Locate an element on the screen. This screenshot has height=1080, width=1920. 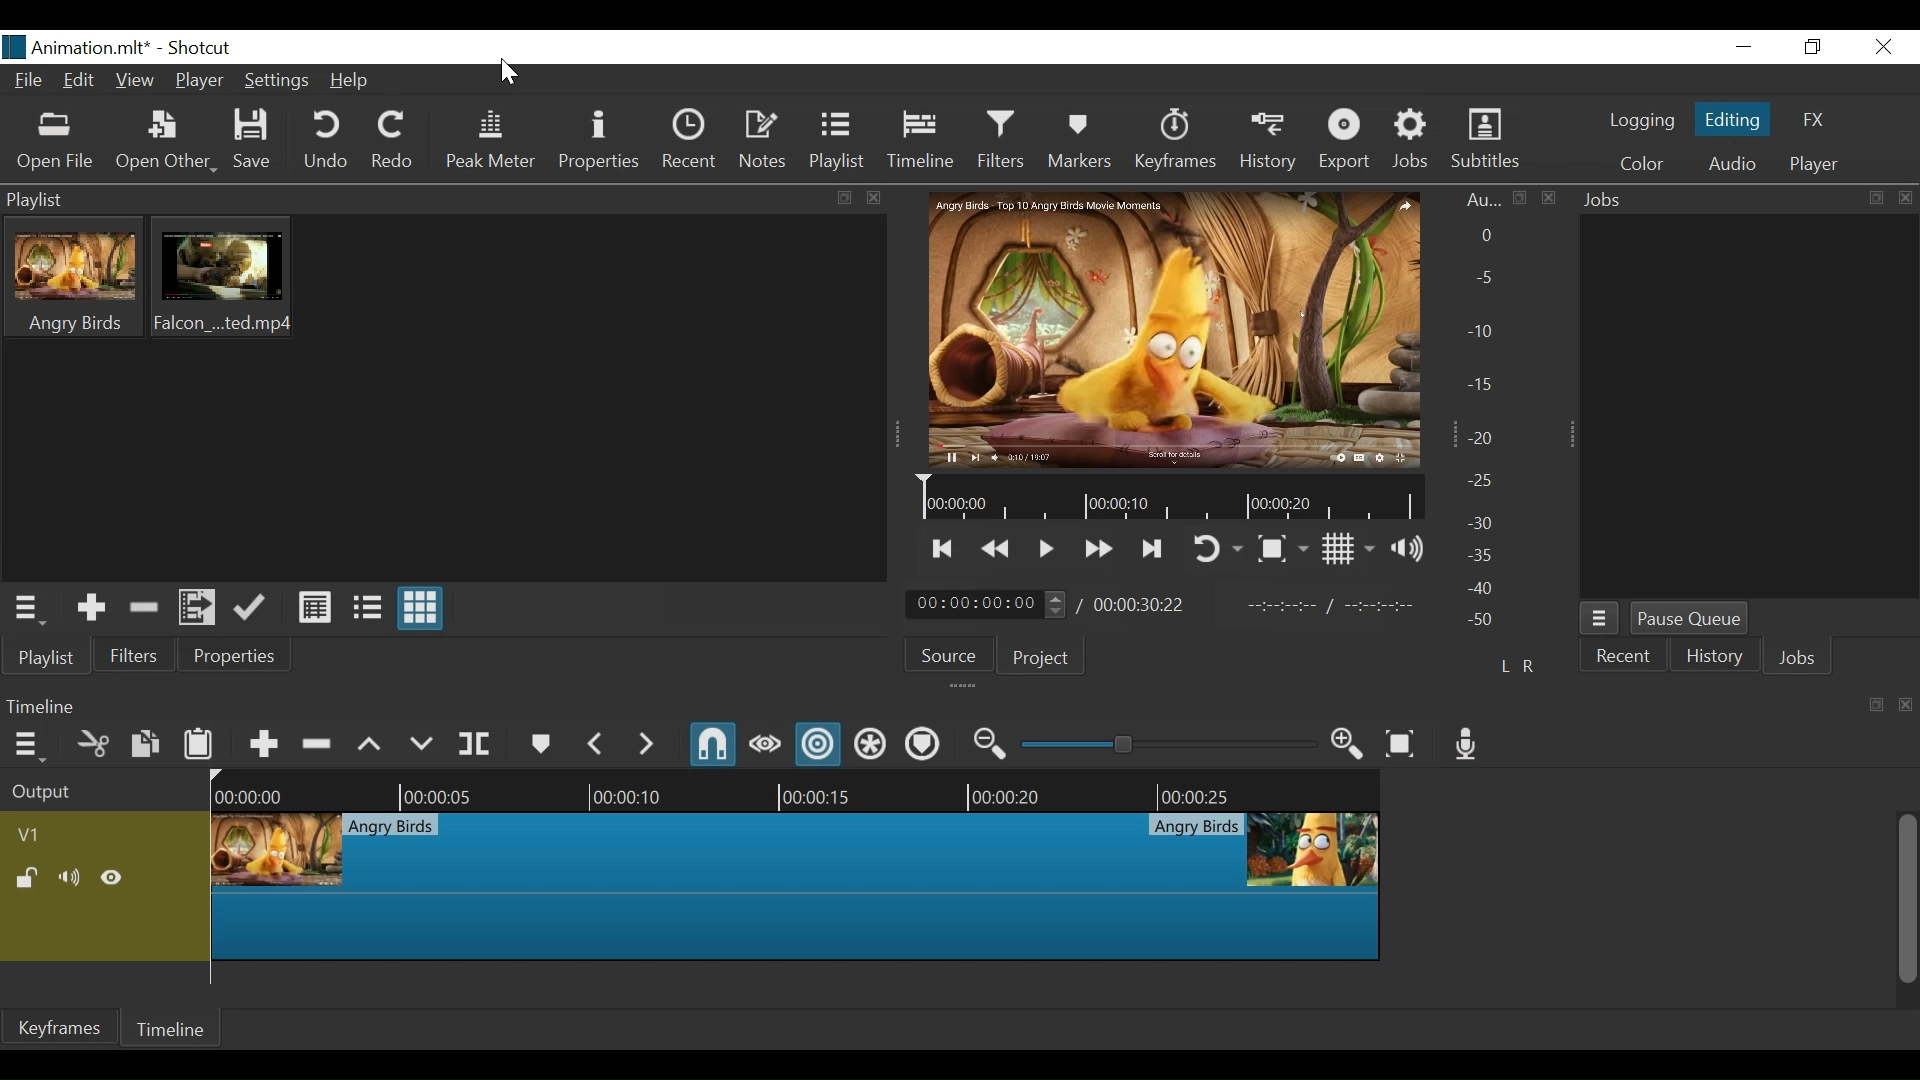
In point is located at coordinates (1334, 606).